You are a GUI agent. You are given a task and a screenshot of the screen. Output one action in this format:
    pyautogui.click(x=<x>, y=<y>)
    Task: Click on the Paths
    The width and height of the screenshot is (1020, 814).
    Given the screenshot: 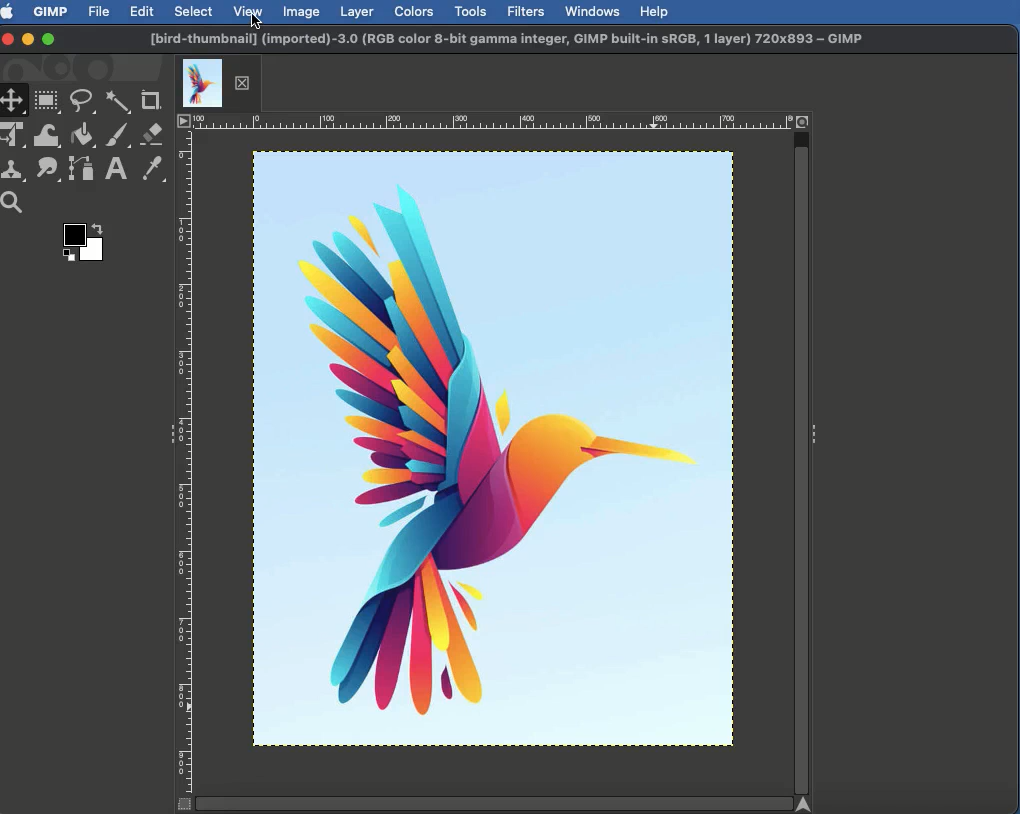 What is the action you would take?
    pyautogui.click(x=80, y=172)
    